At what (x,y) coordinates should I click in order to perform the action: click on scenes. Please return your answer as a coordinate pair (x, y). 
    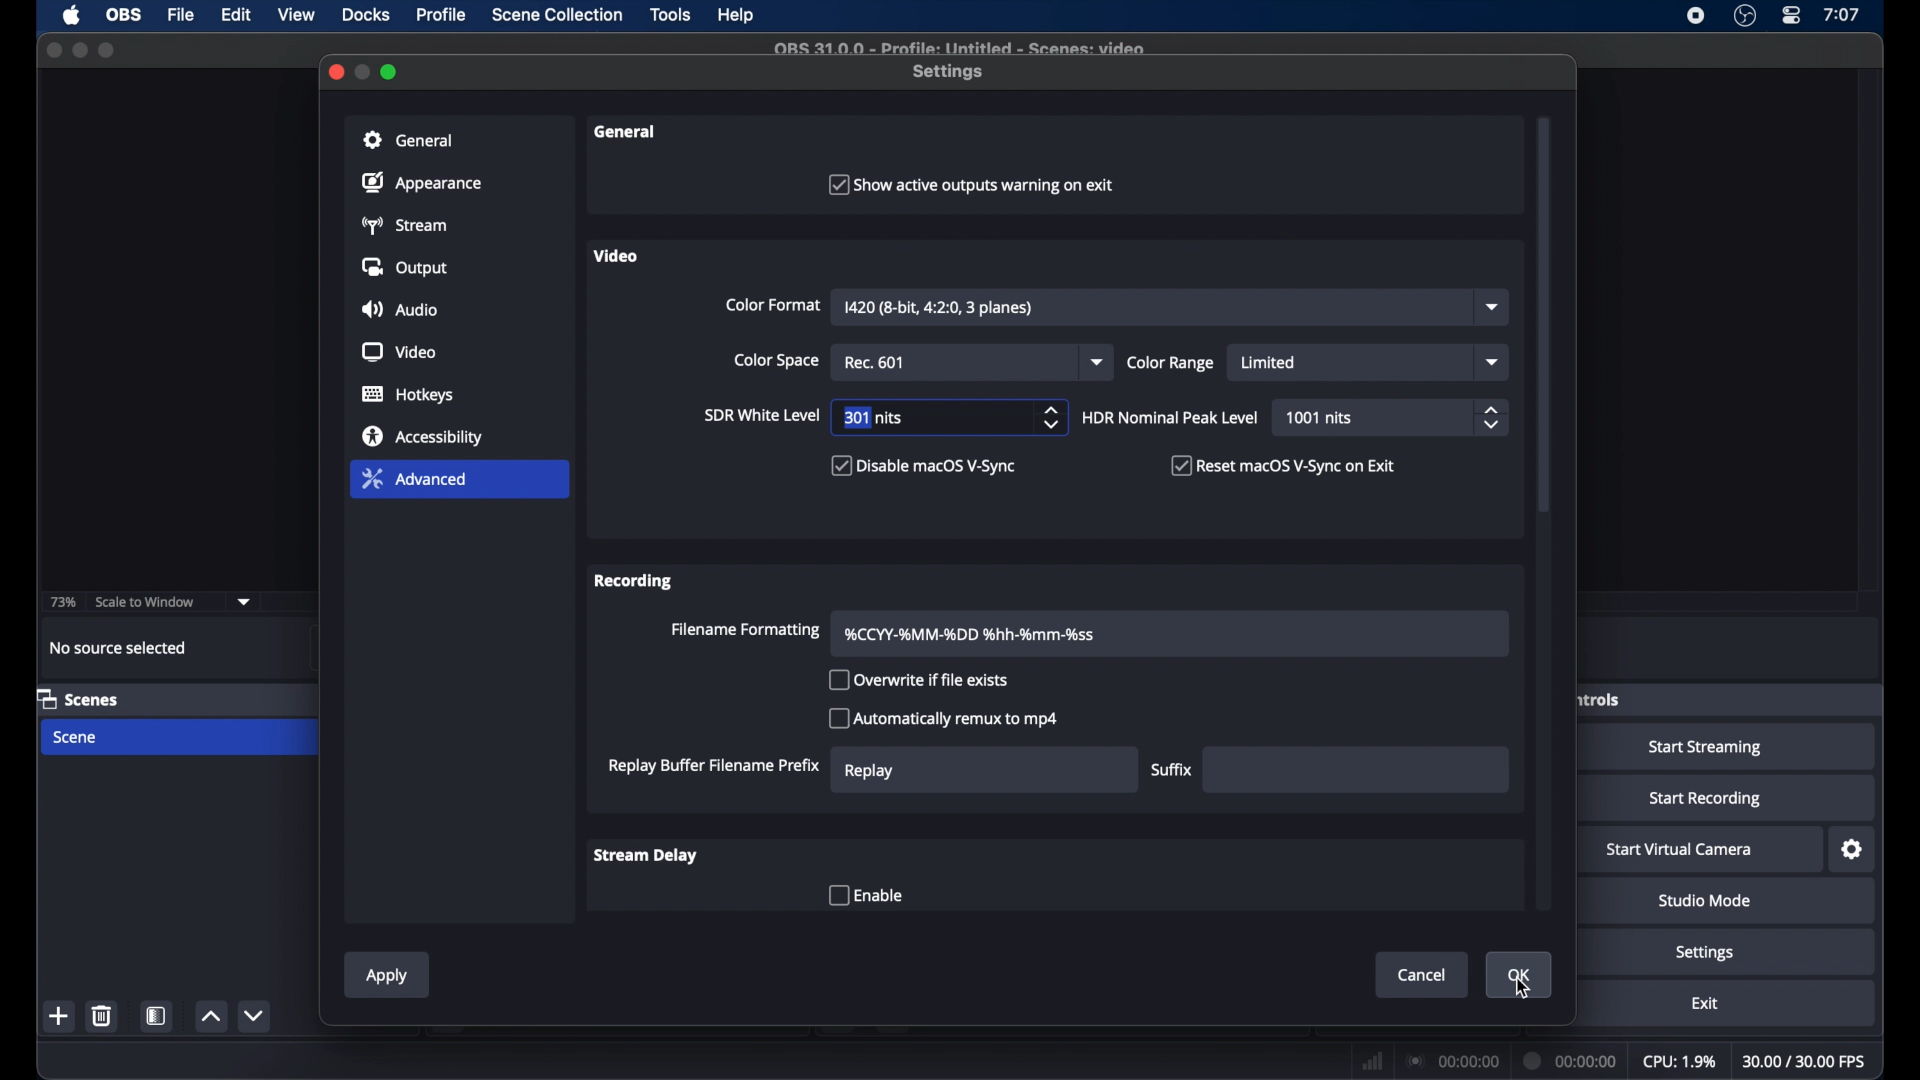
    Looking at the image, I should click on (77, 699).